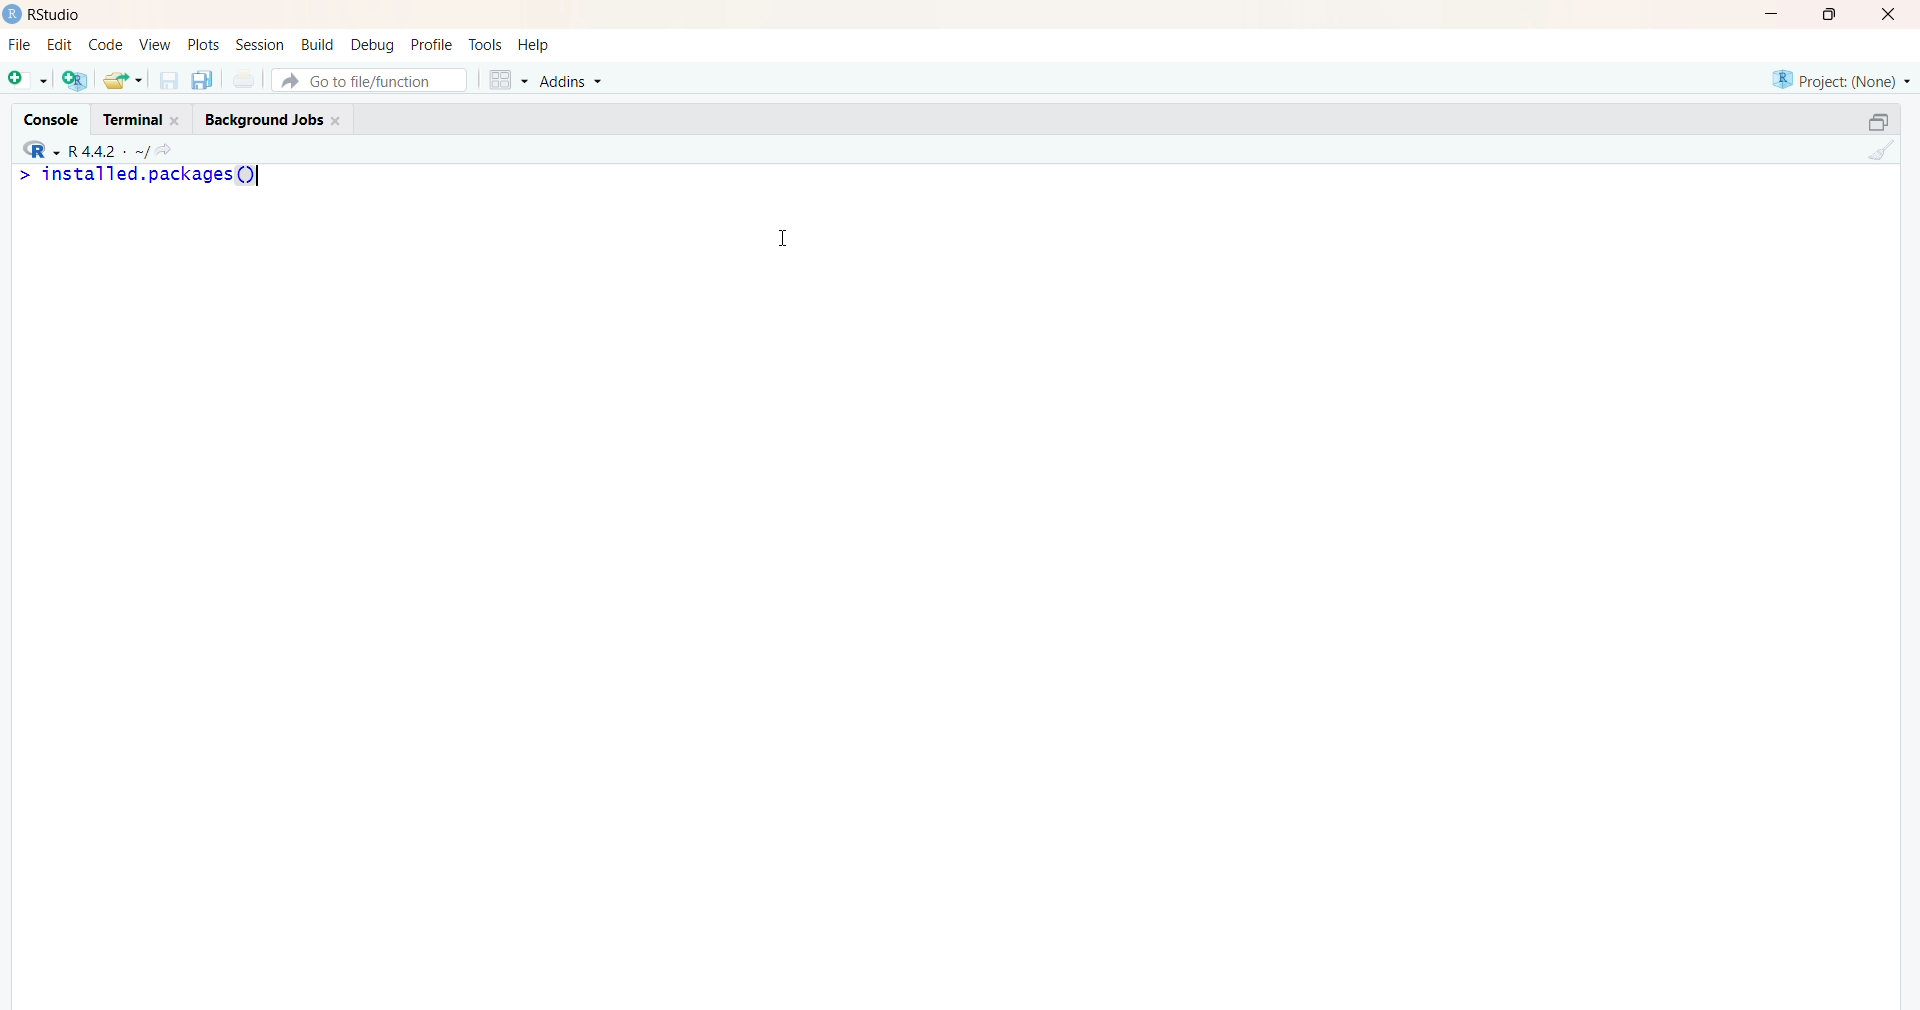 This screenshot has width=1920, height=1010. What do you see at coordinates (273, 119) in the screenshot?
I see `background jobs` at bounding box center [273, 119].